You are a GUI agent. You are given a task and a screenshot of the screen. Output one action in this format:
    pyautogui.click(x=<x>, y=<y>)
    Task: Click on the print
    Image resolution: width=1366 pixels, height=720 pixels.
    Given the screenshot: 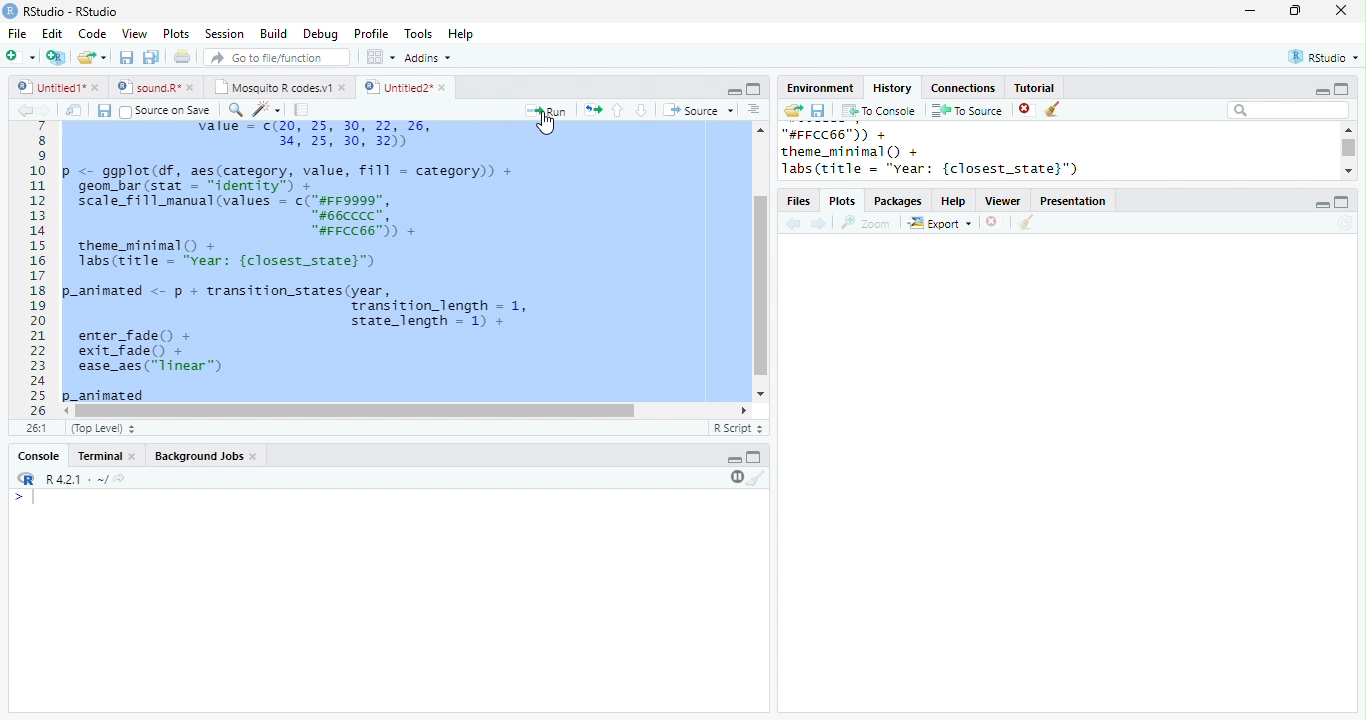 What is the action you would take?
    pyautogui.click(x=181, y=56)
    